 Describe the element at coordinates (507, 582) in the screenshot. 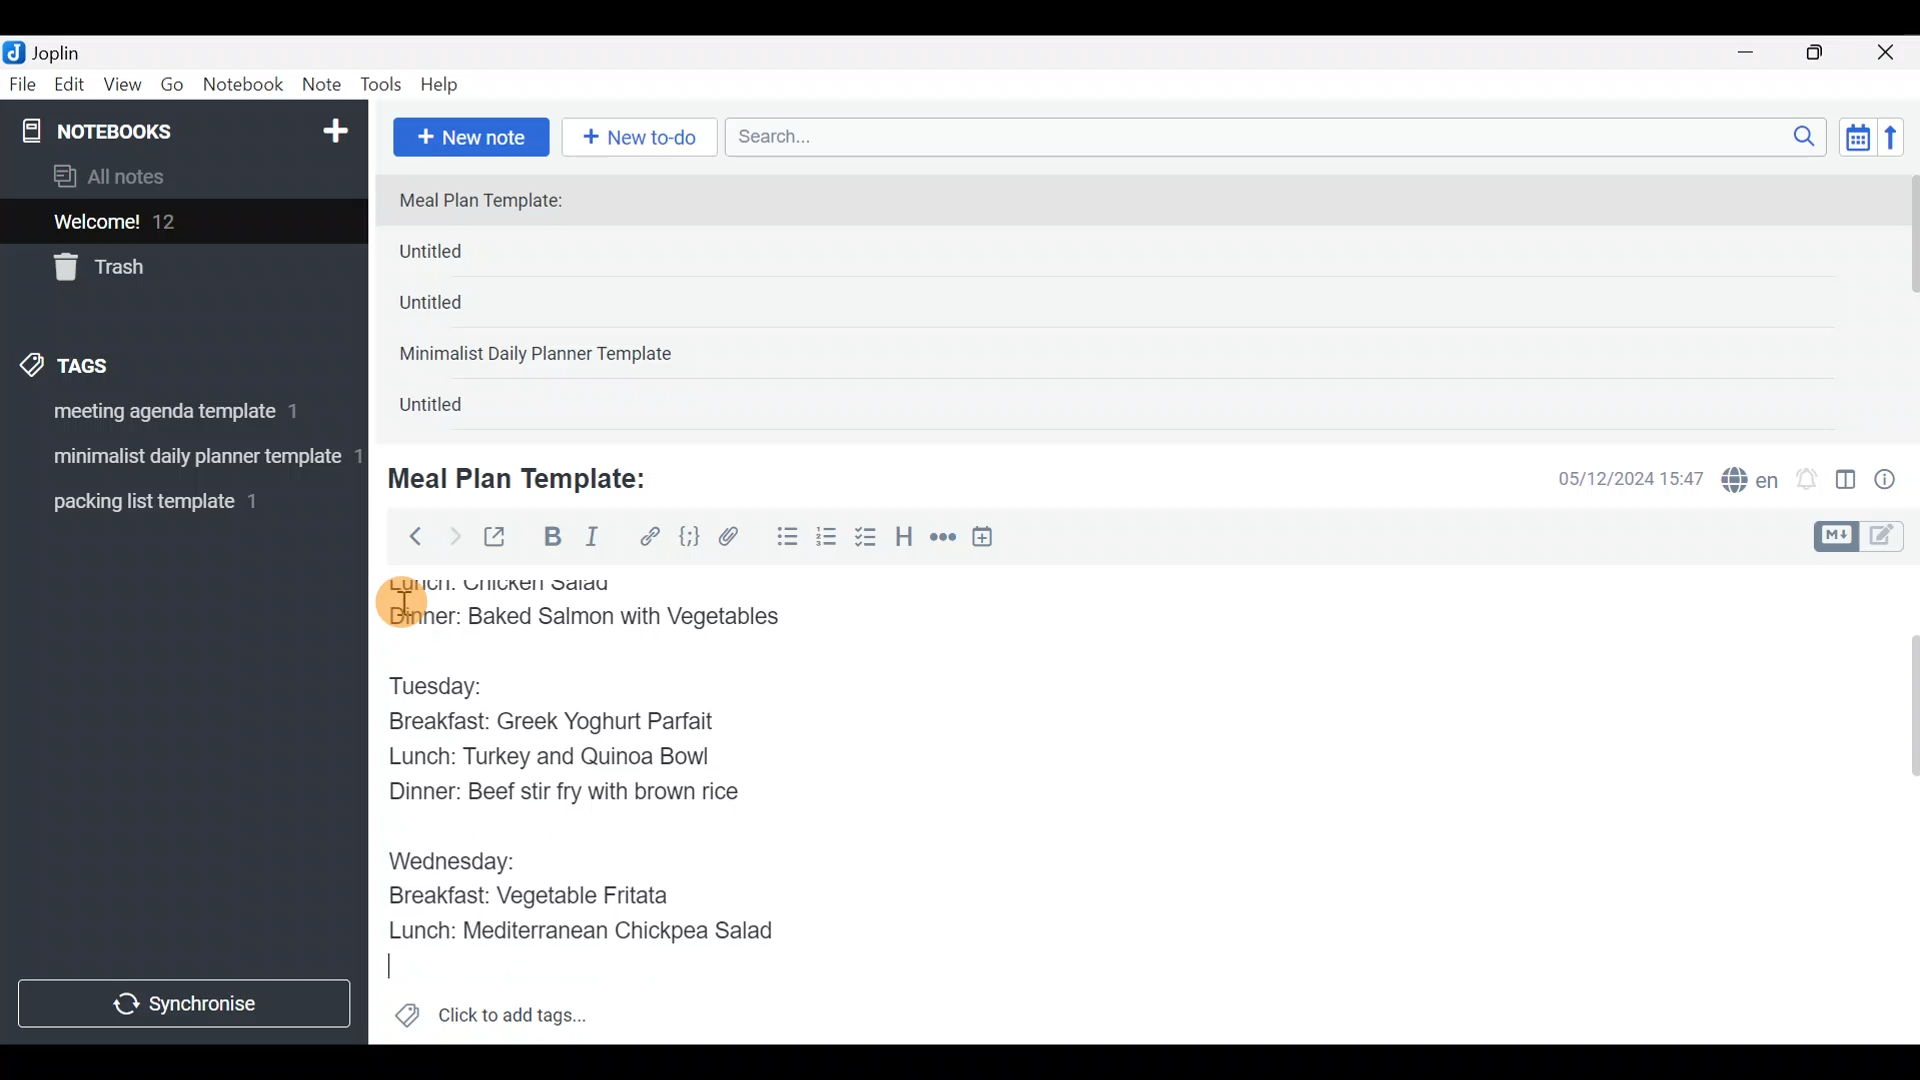

I see `Lunch: Chicken Salad` at that location.